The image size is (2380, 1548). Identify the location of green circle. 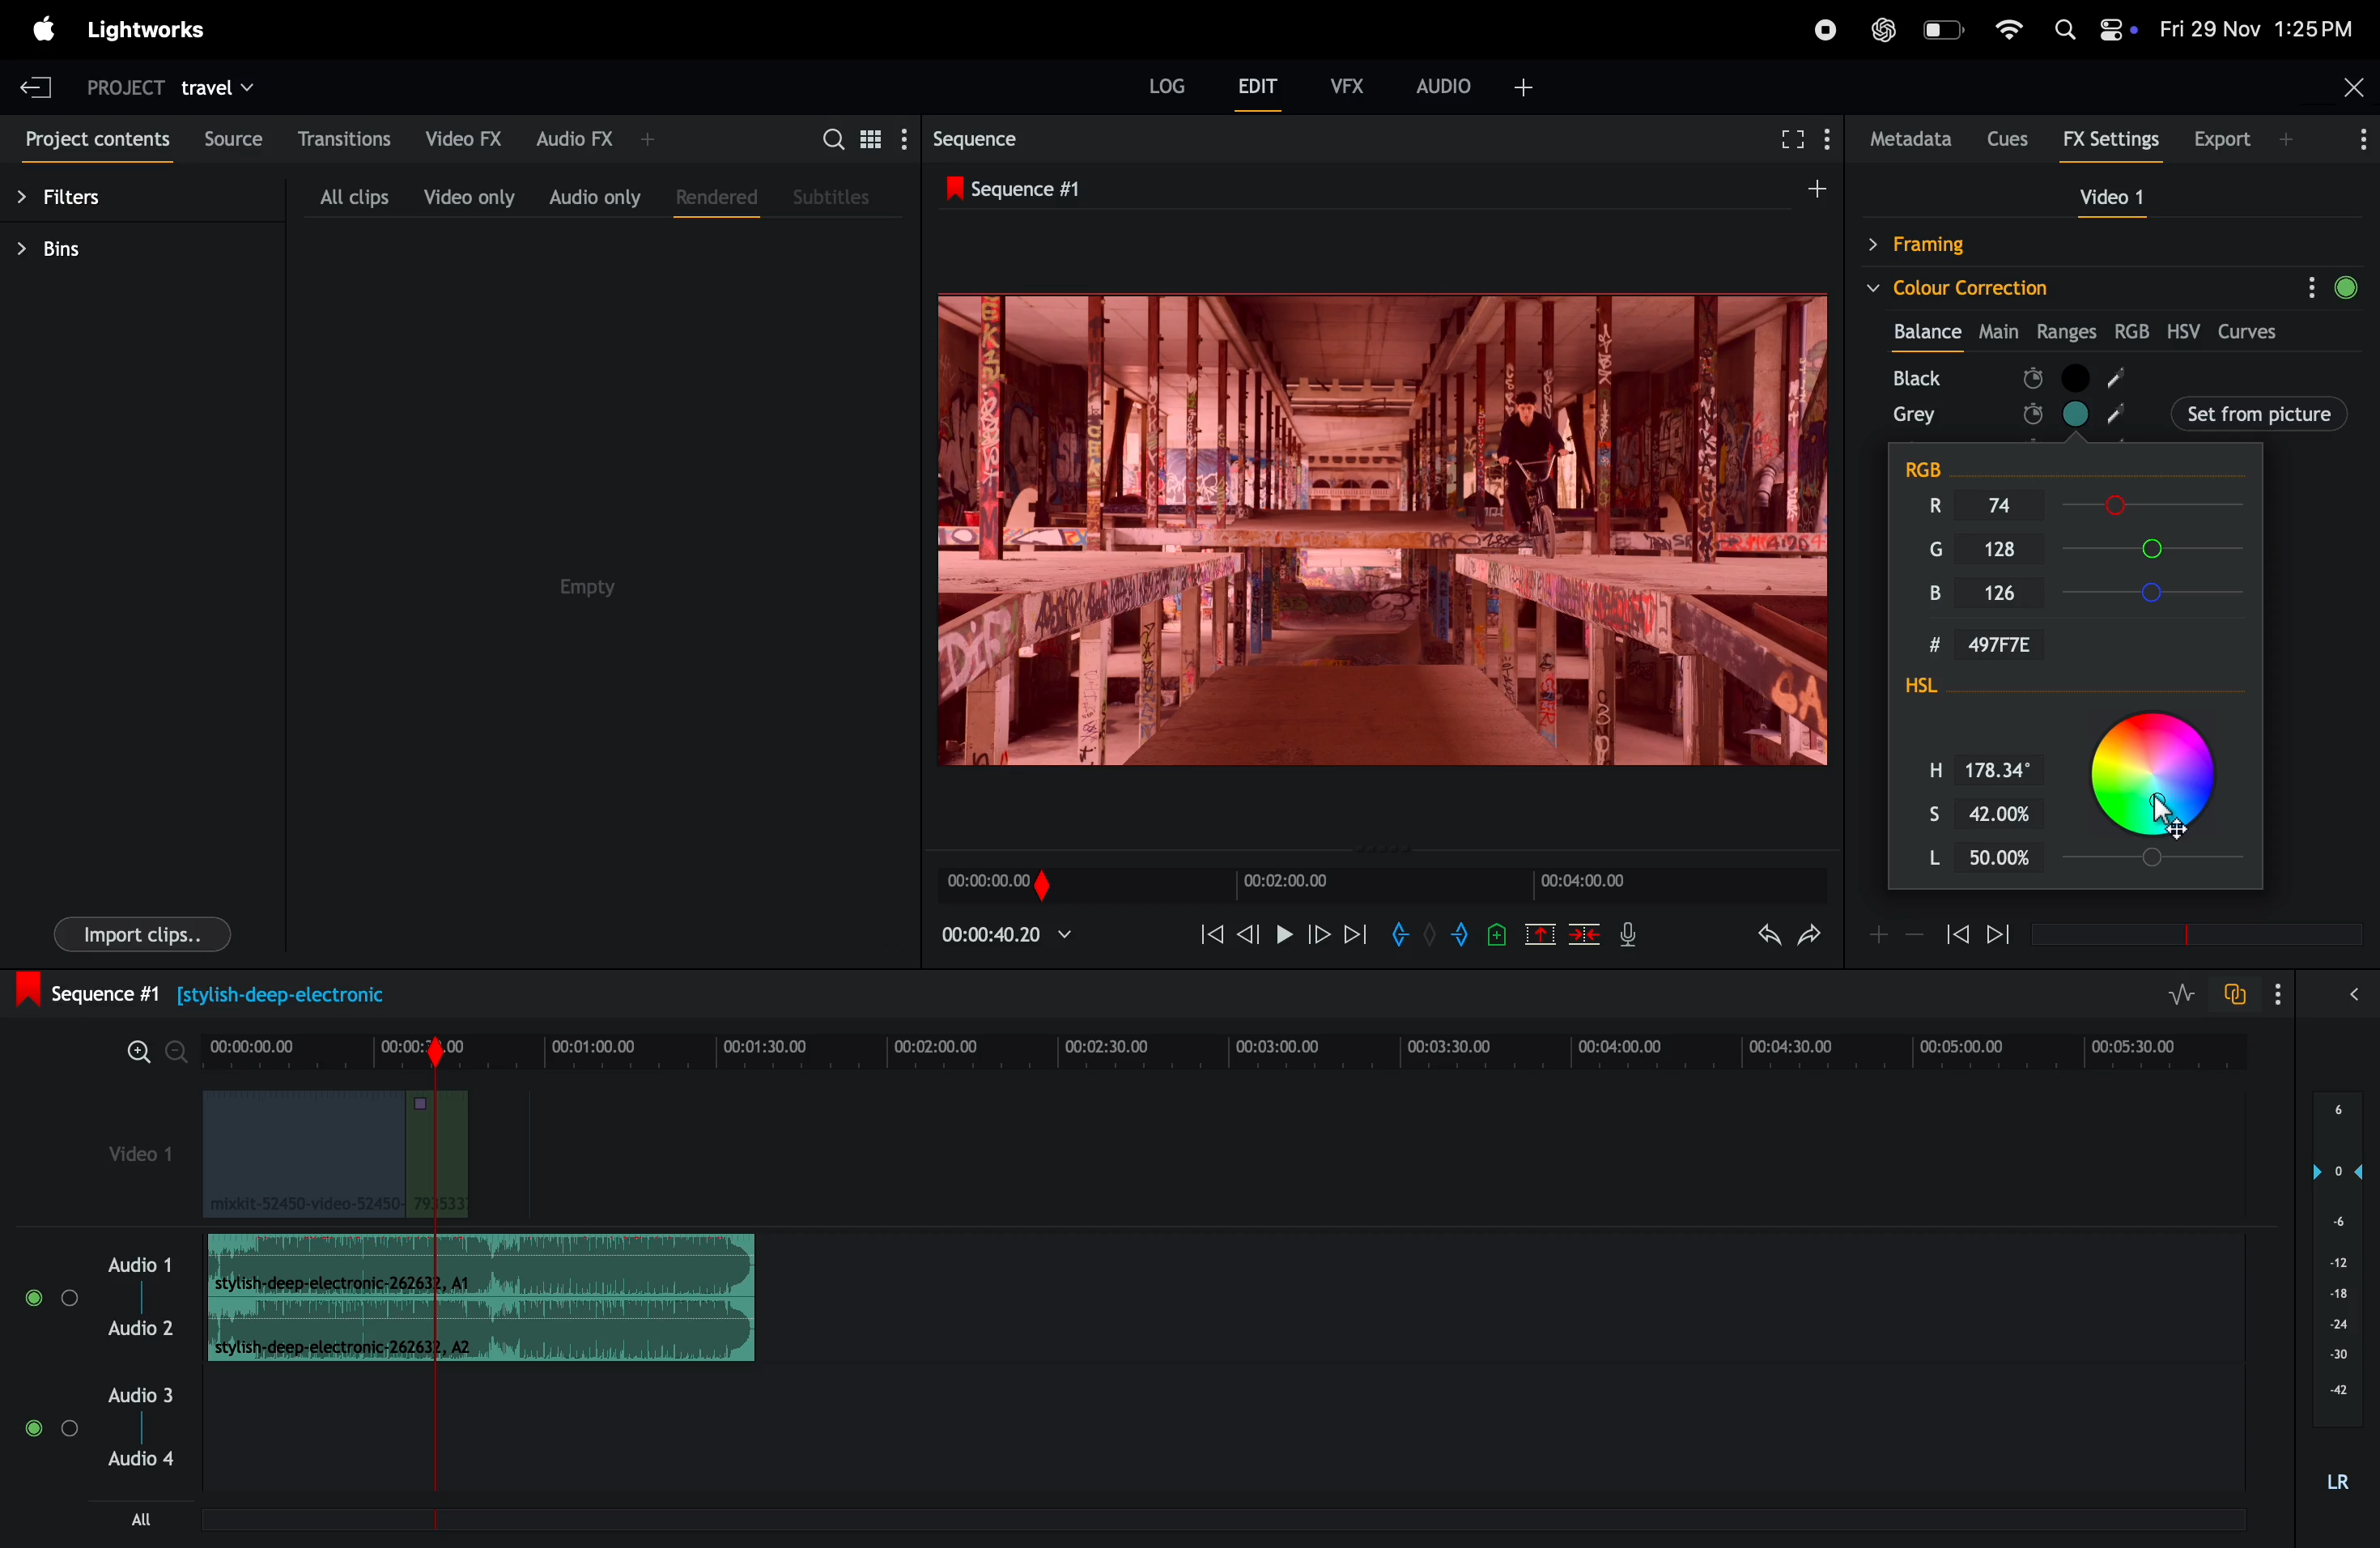
(2355, 284).